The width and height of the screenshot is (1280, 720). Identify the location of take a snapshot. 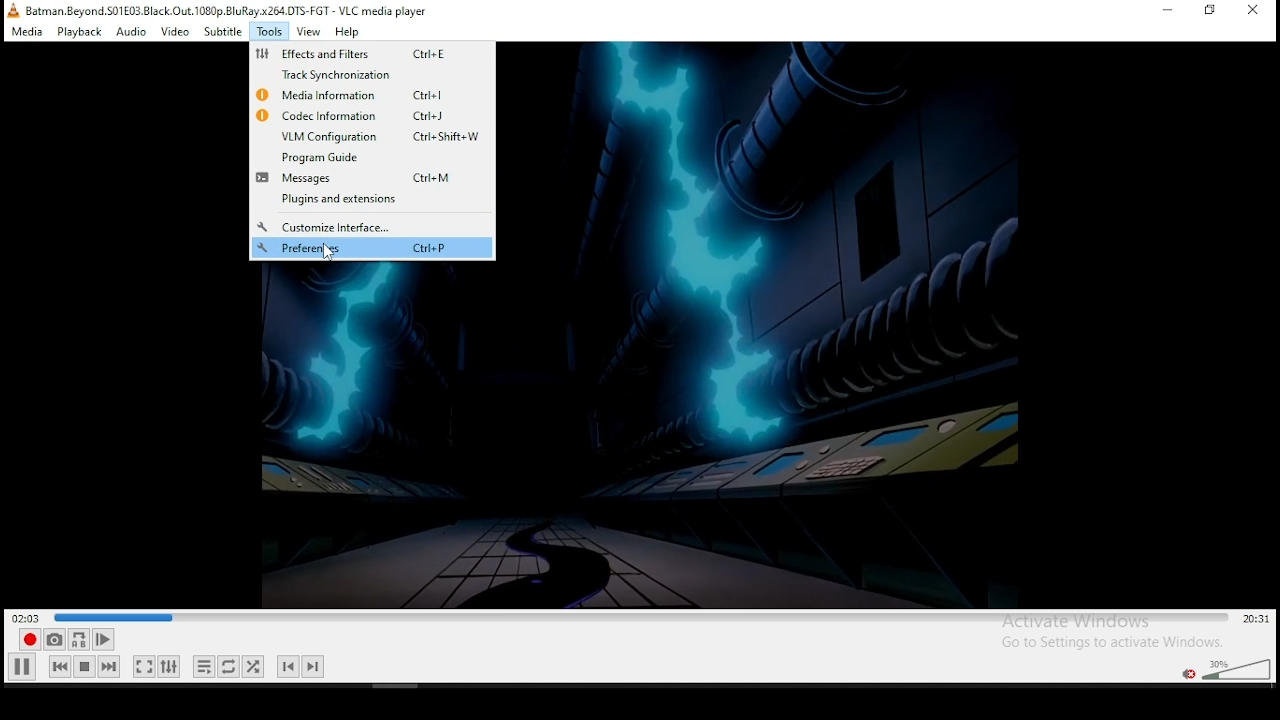
(52, 640).